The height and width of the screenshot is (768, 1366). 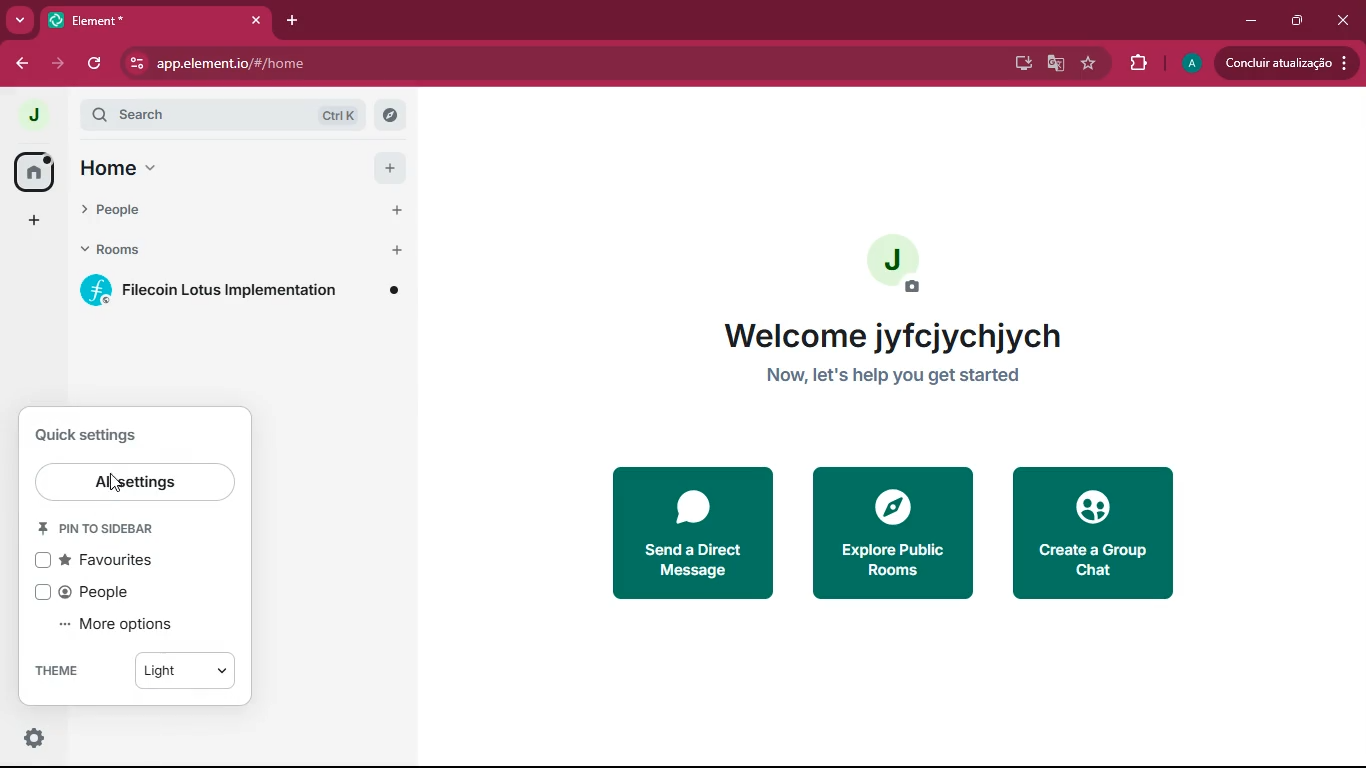 What do you see at coordinates (114, 19) in the screenshot?
I see `element*` at bounding box center [114, 19].